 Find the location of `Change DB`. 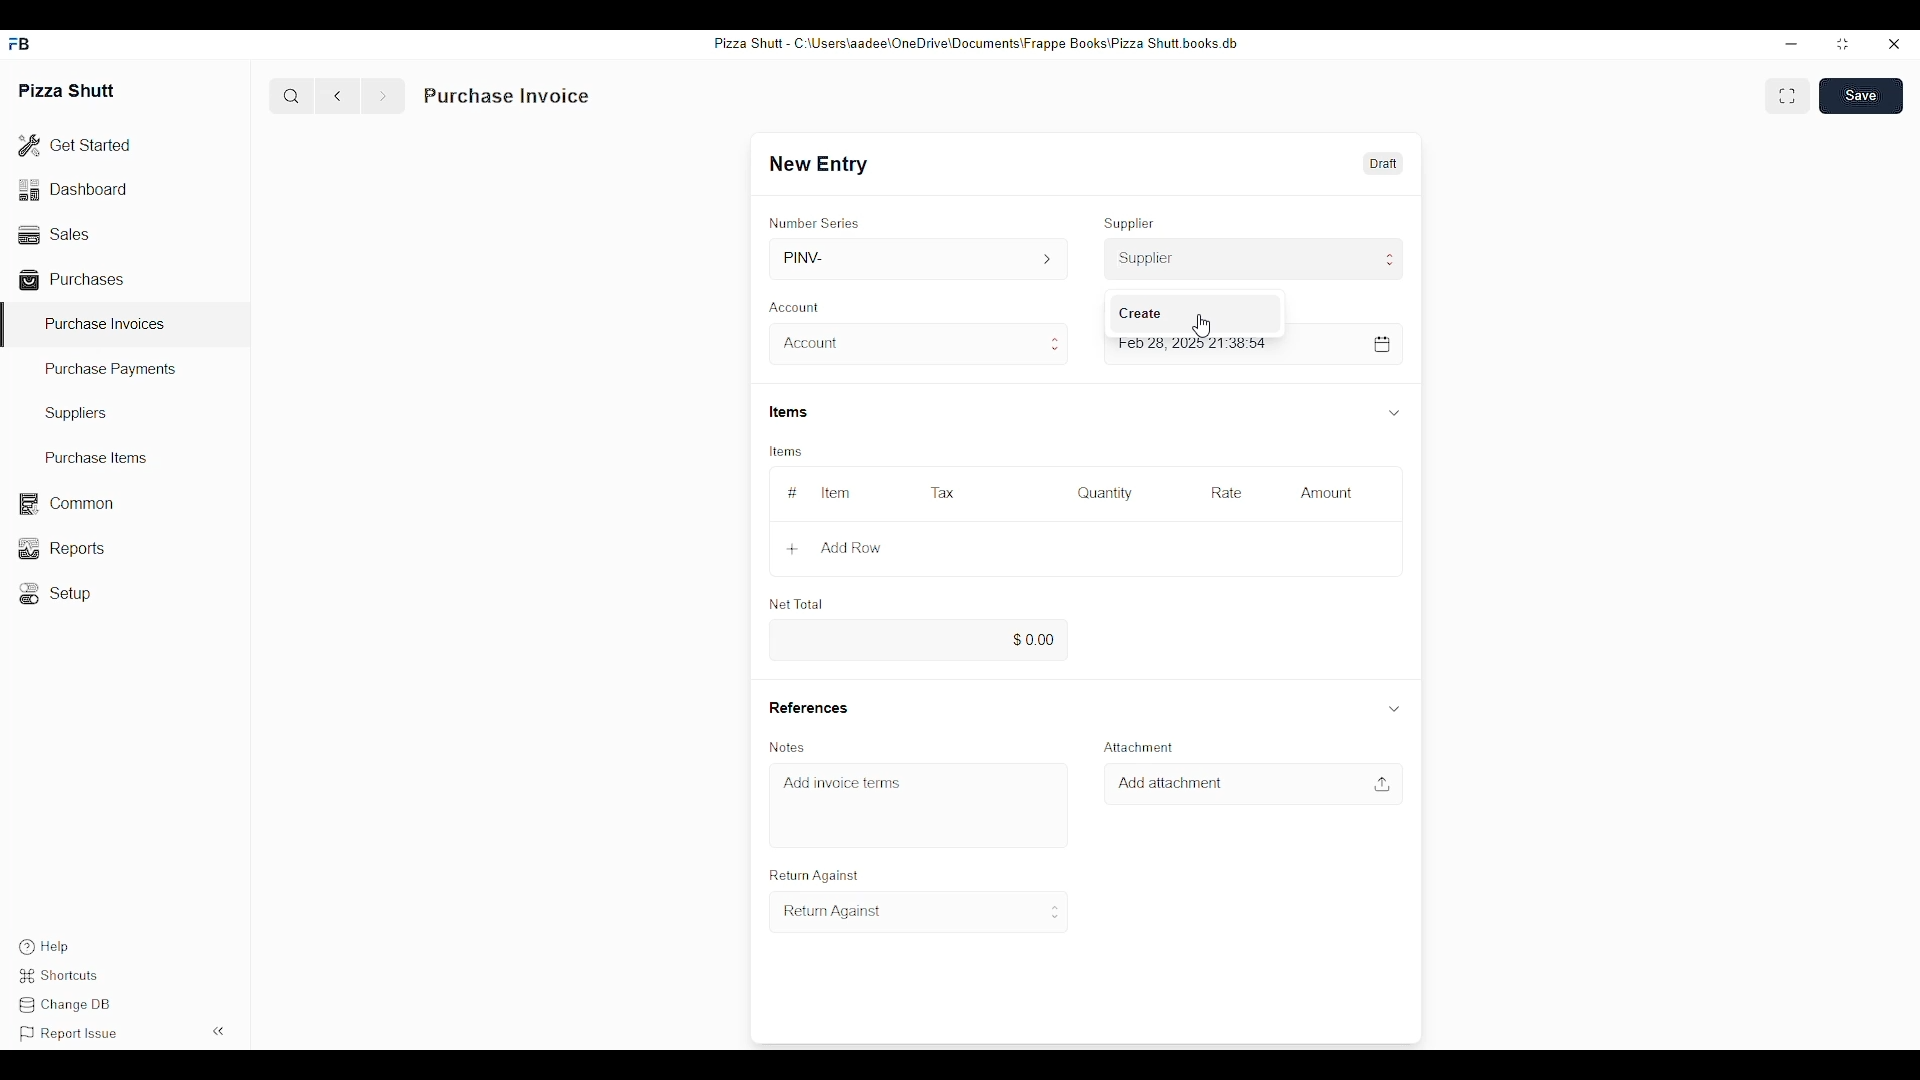

Change DB is located at coordinates (69, 1007).